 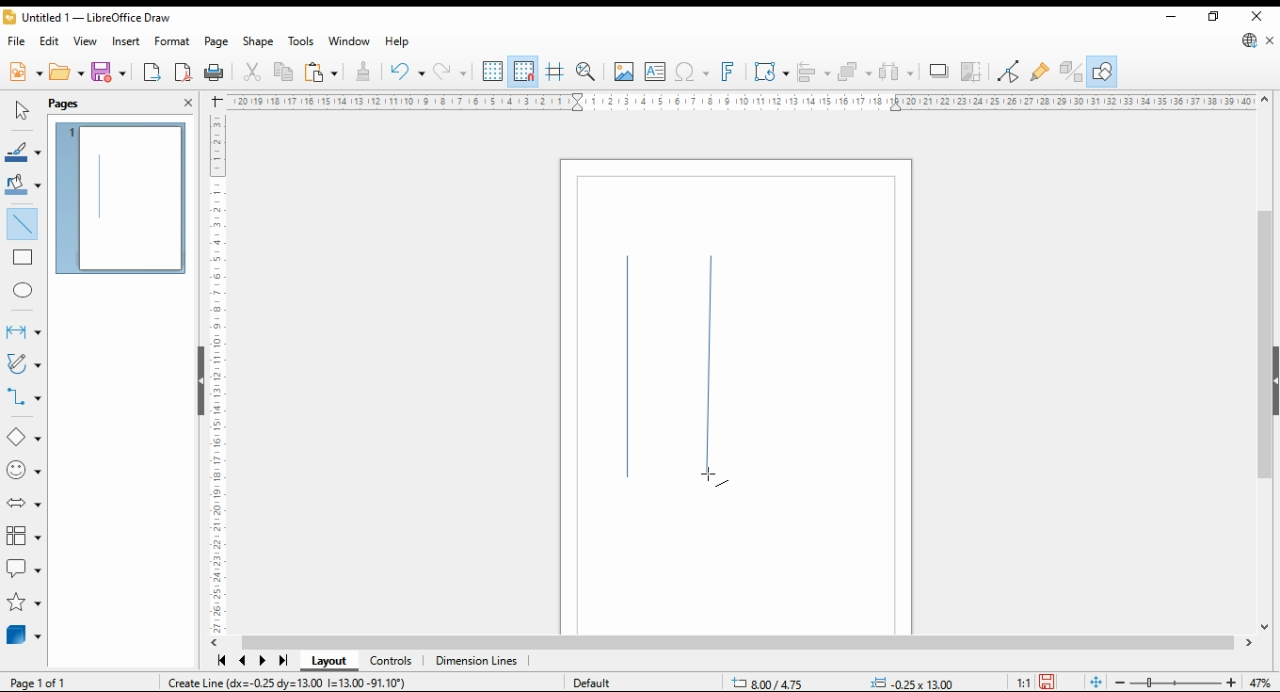 What do you see at coordinates (282, 73) in the screenshot?
I see `copy` at bounding box center [282, 73].